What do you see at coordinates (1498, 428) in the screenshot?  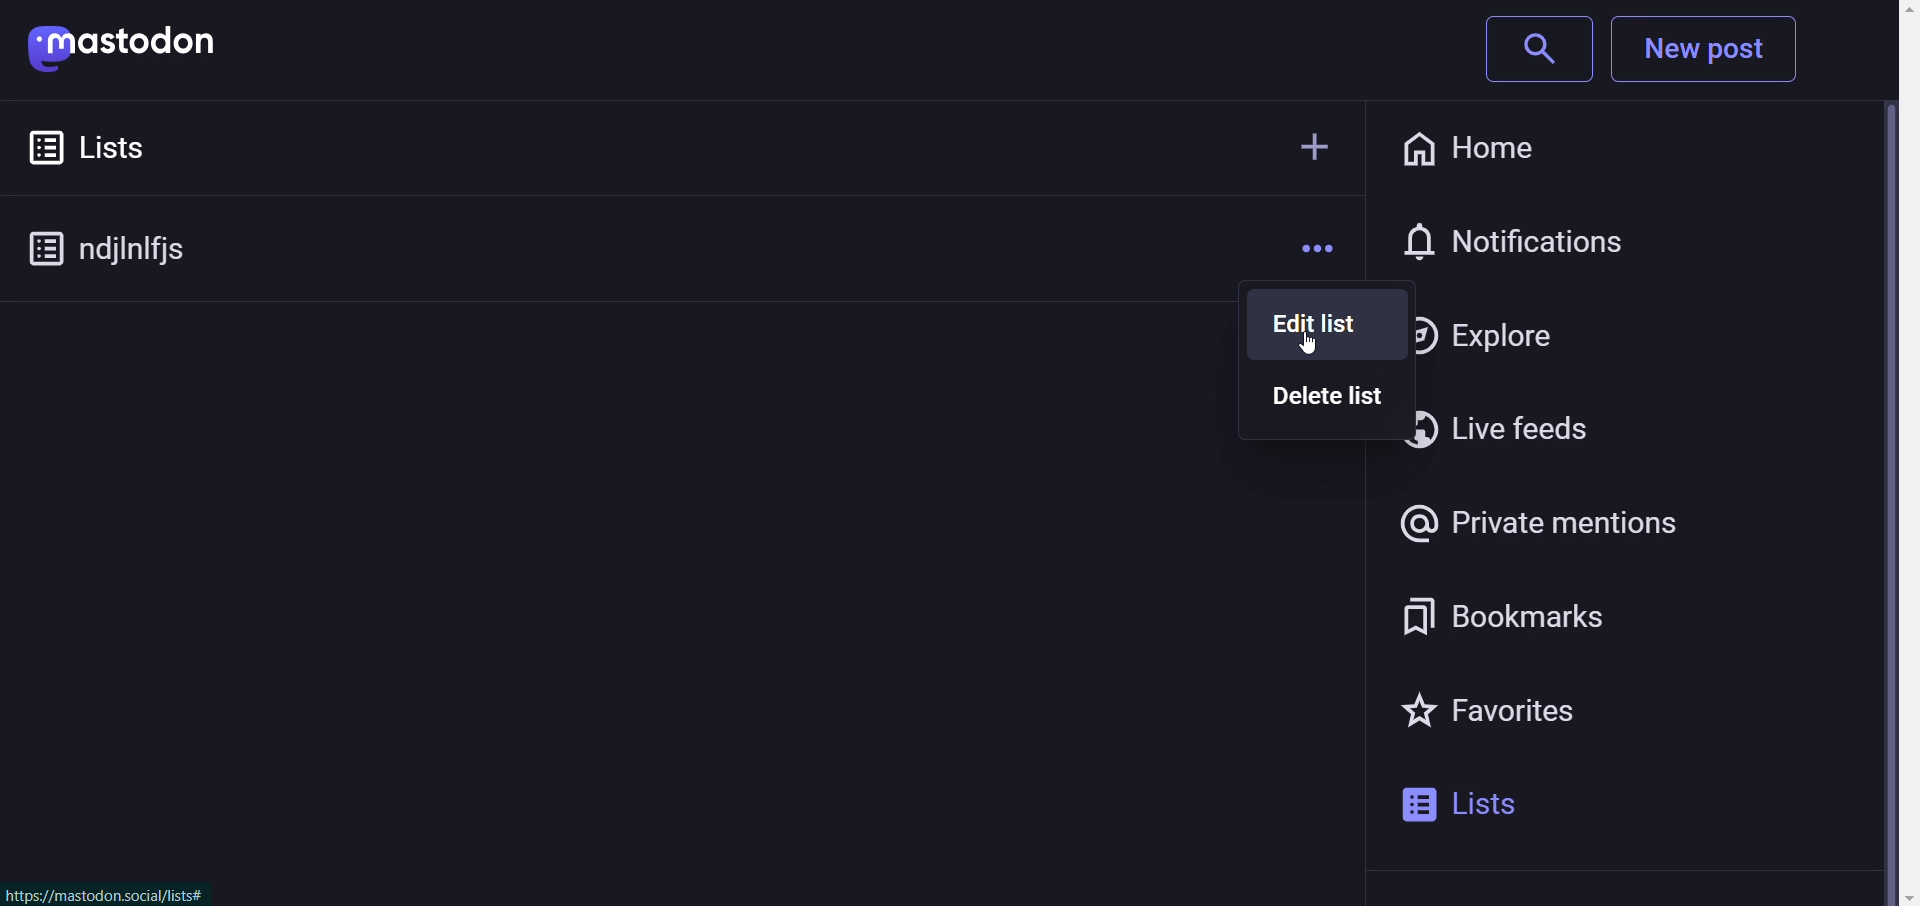 I see `live feeds` at bounding box center [1498, 428].